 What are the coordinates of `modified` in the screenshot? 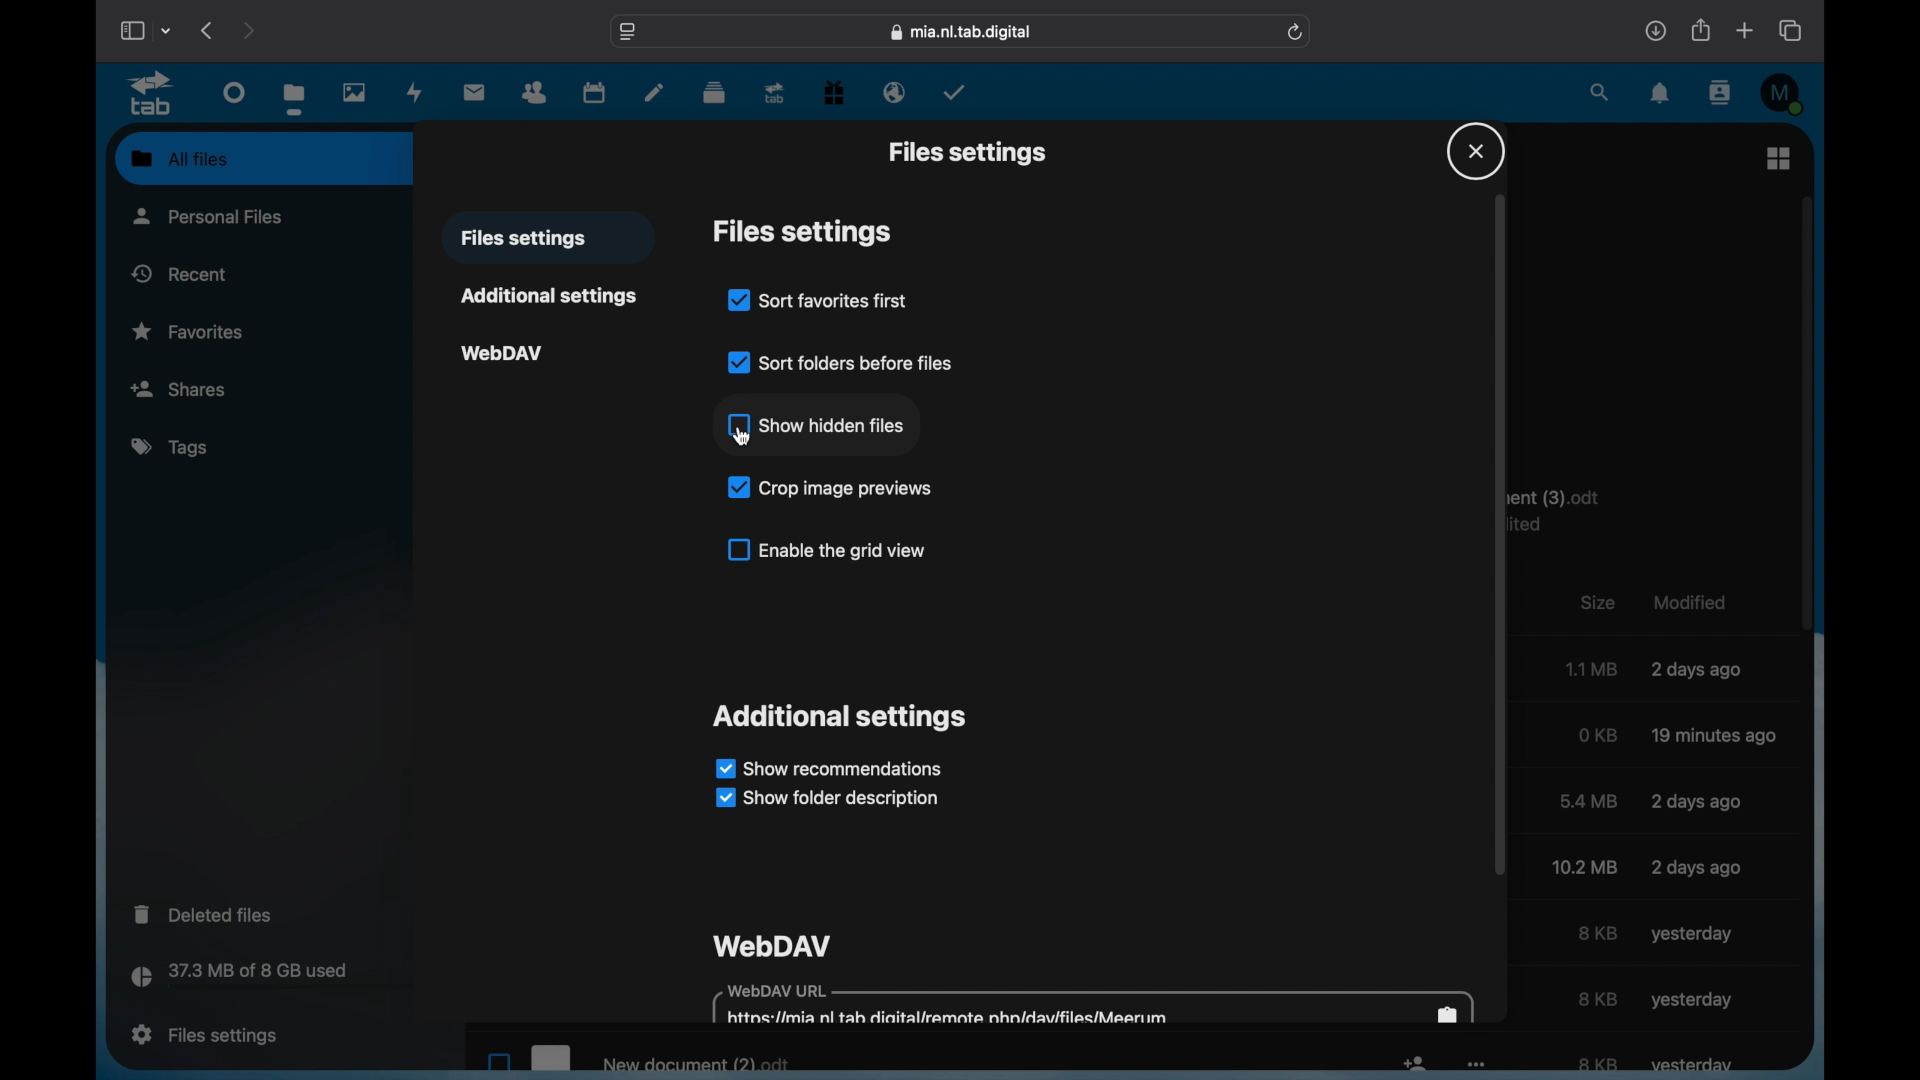 It's located at (1697, 669).